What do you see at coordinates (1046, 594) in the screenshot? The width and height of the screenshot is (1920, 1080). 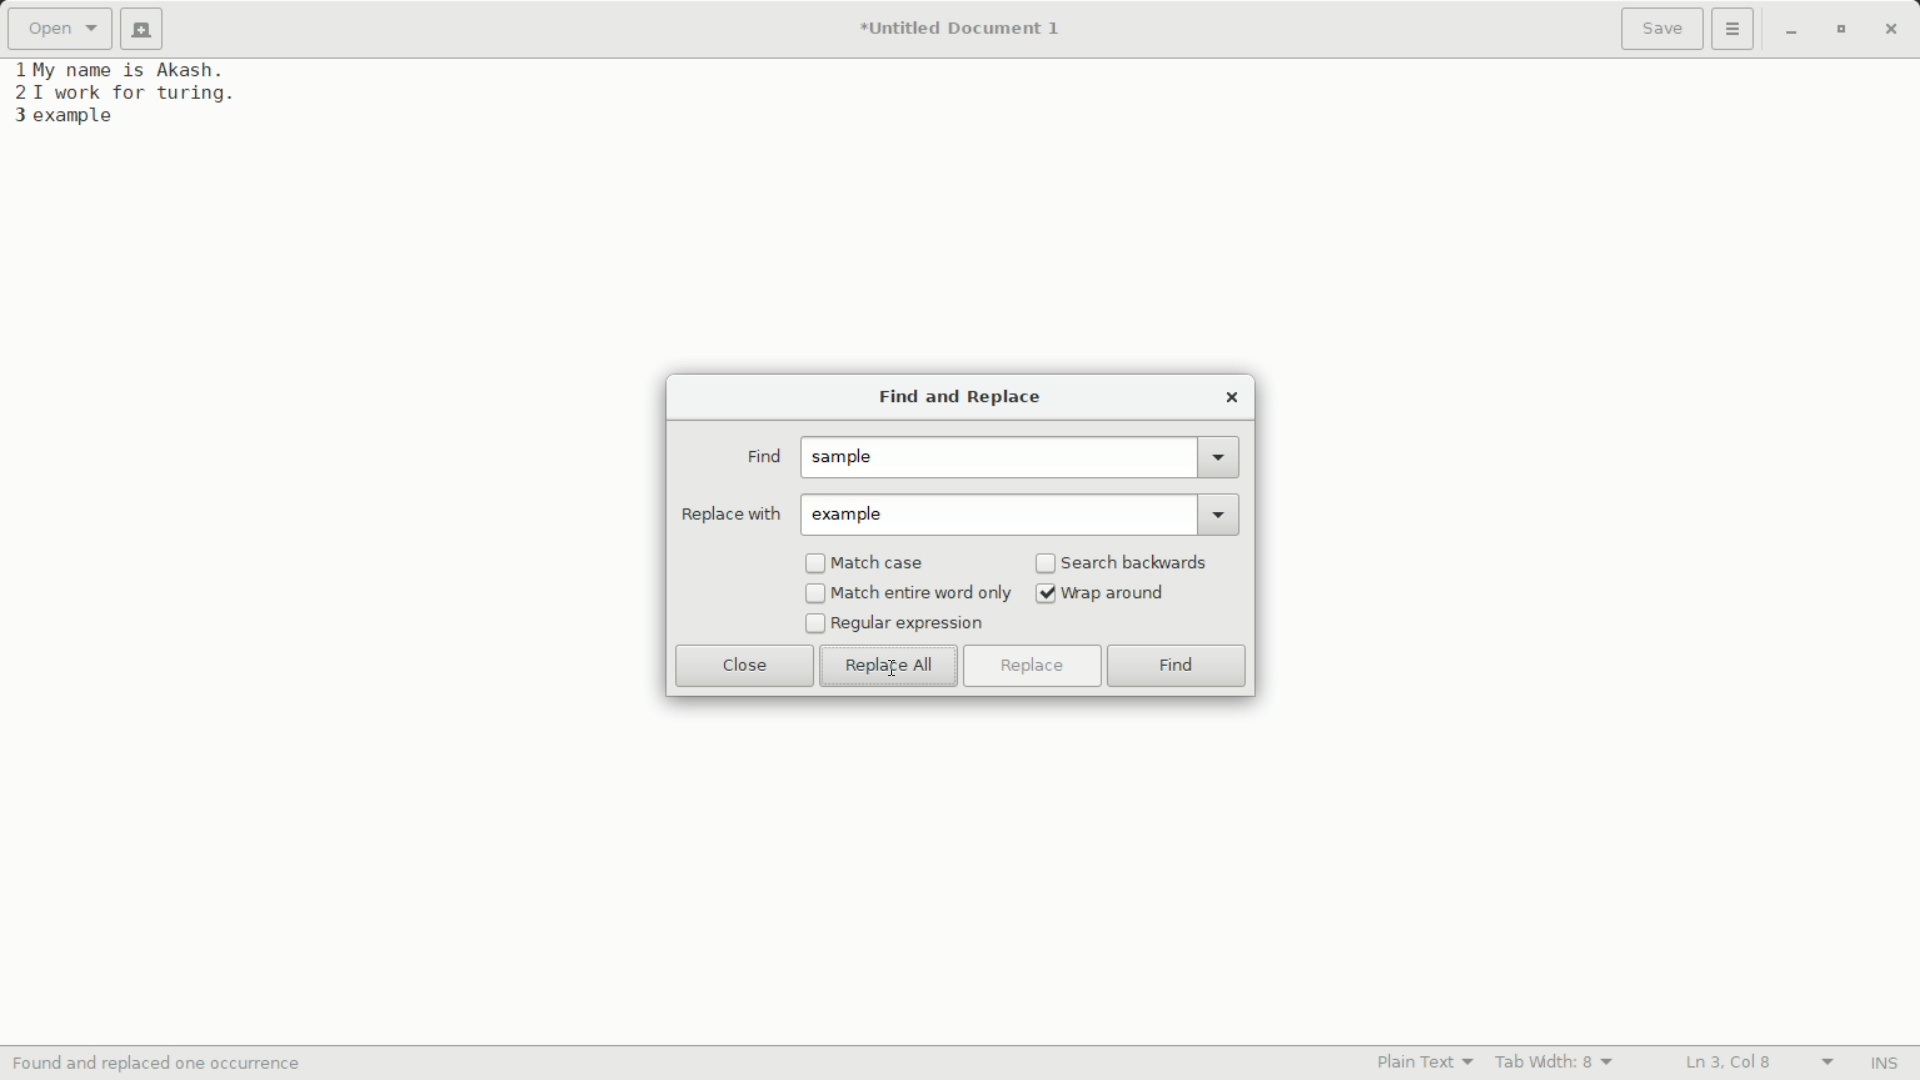 I see `Checked checkbox` at bounding box center [1046, 594].